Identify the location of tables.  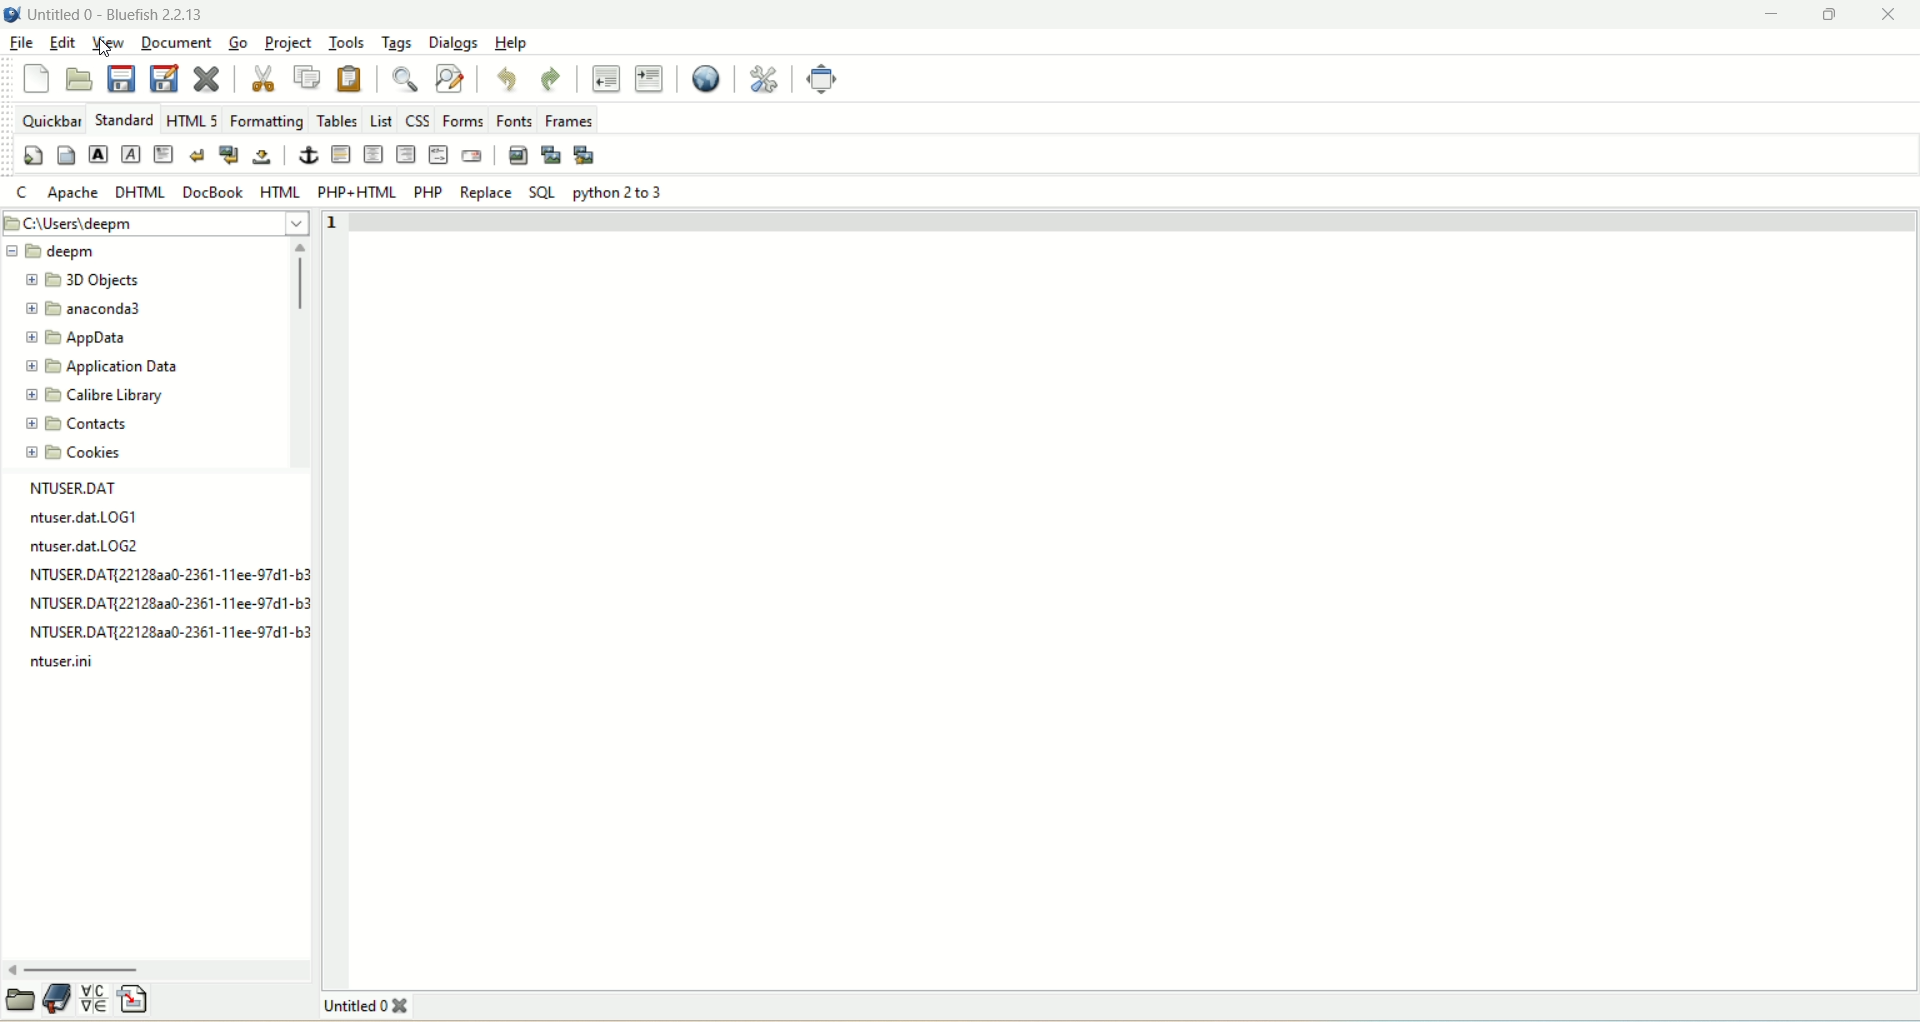
(338, 118).